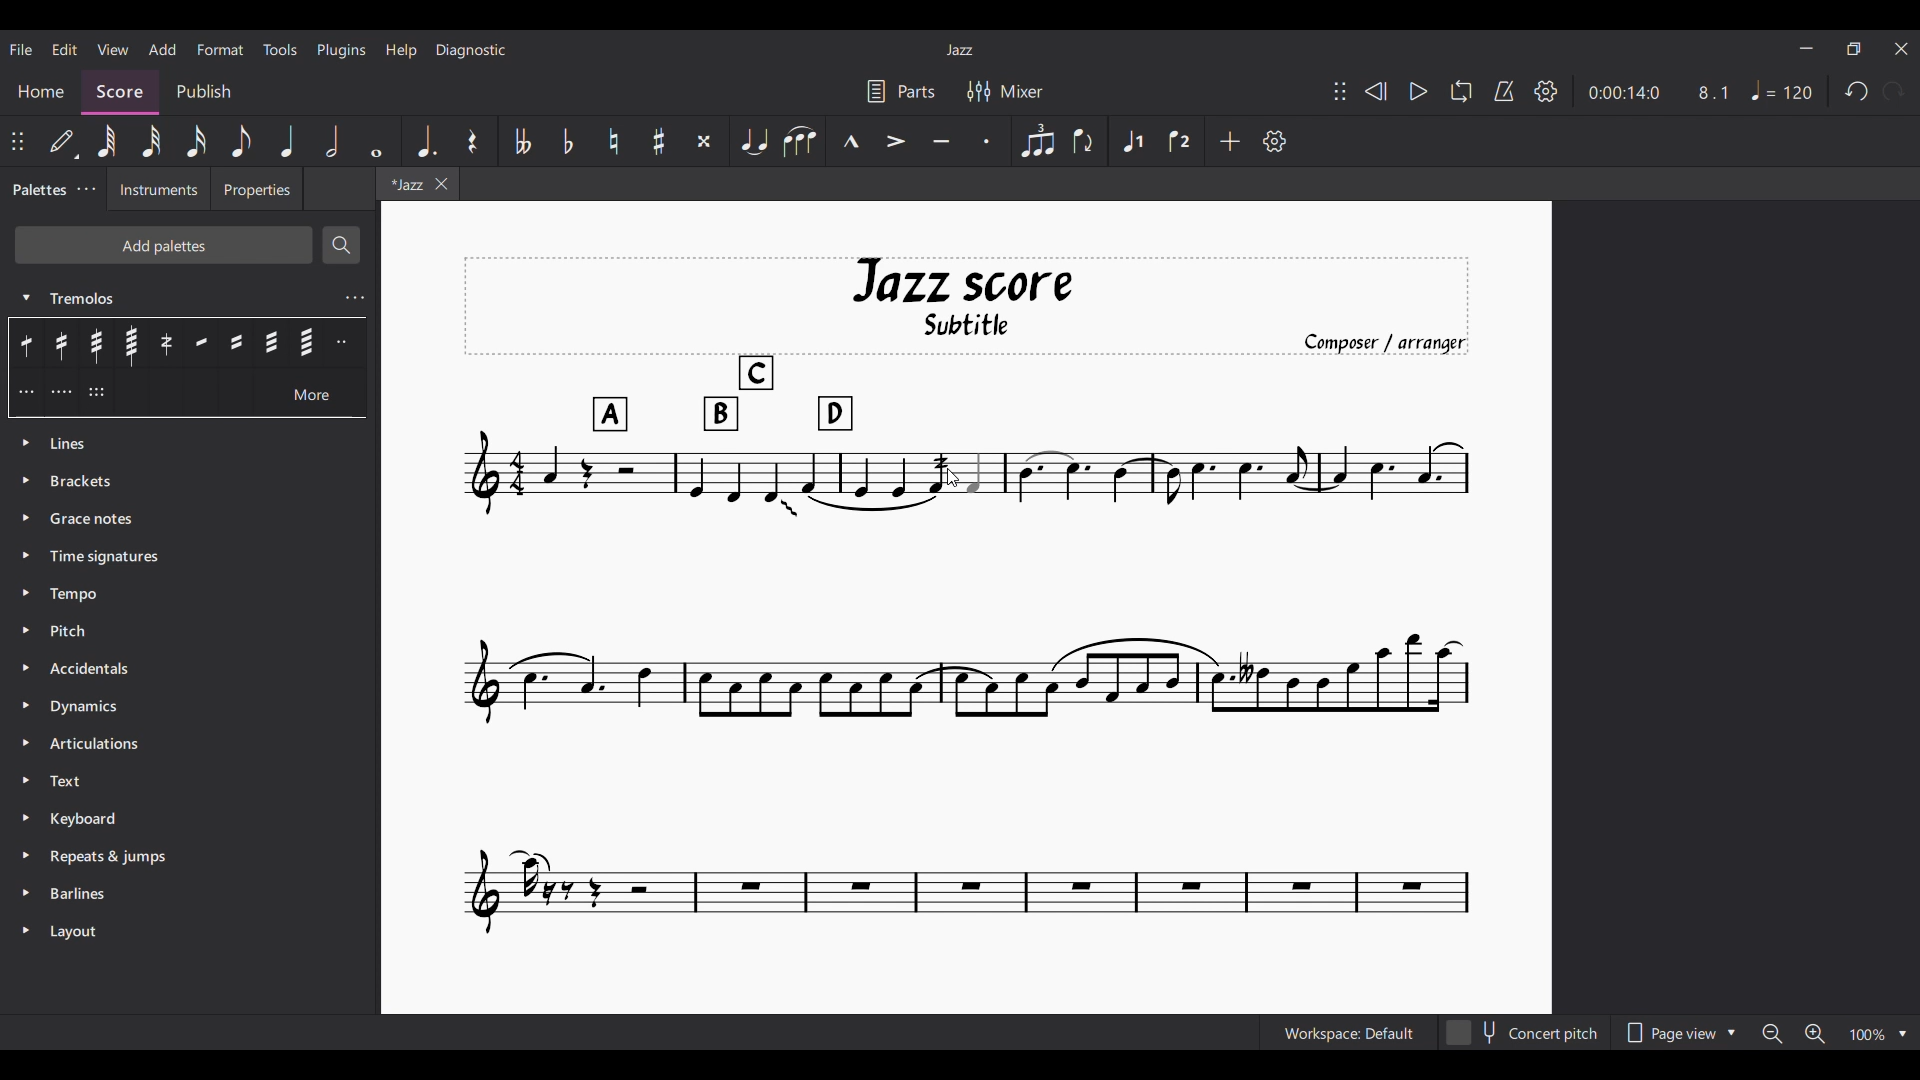 The width and height of the screenshot is (1920, 1080). I want to click on Jazz, so click(960, 49).